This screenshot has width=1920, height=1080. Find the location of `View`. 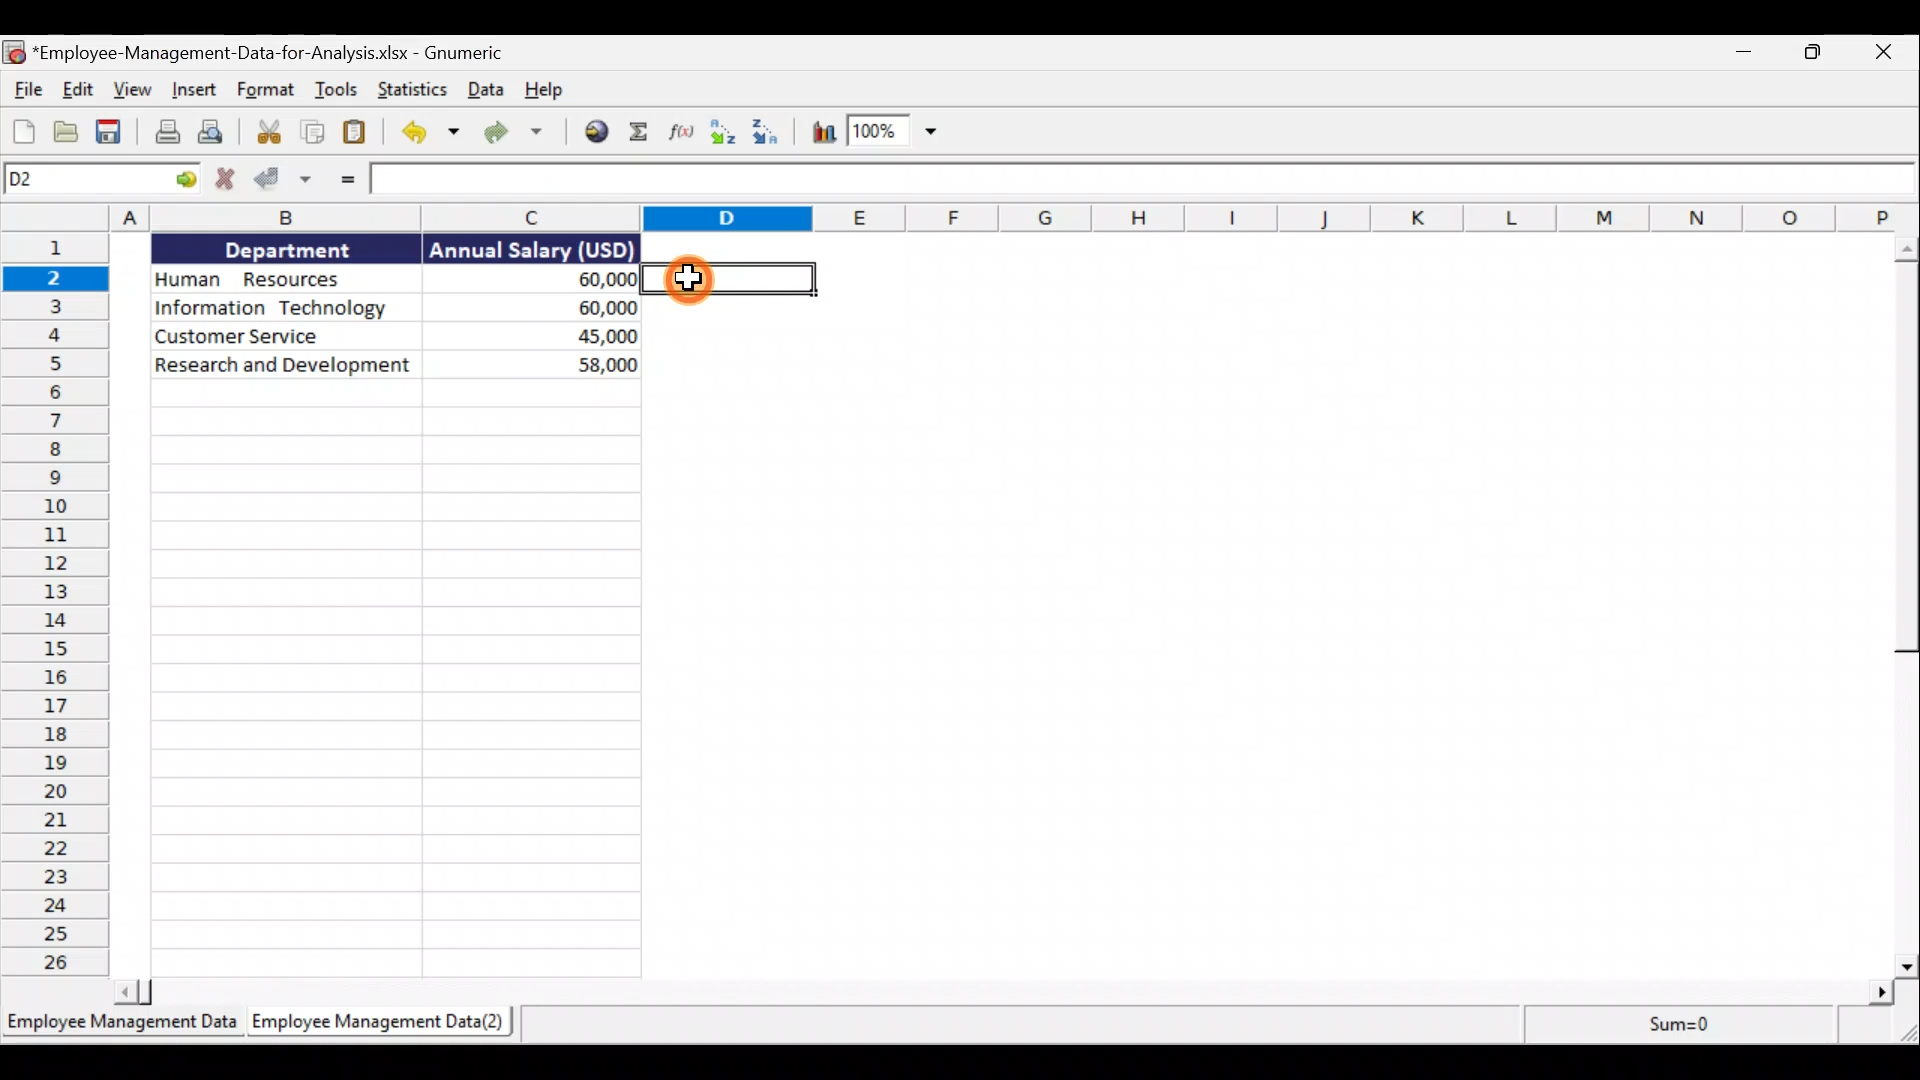

View is located at coordinates (131, 93).